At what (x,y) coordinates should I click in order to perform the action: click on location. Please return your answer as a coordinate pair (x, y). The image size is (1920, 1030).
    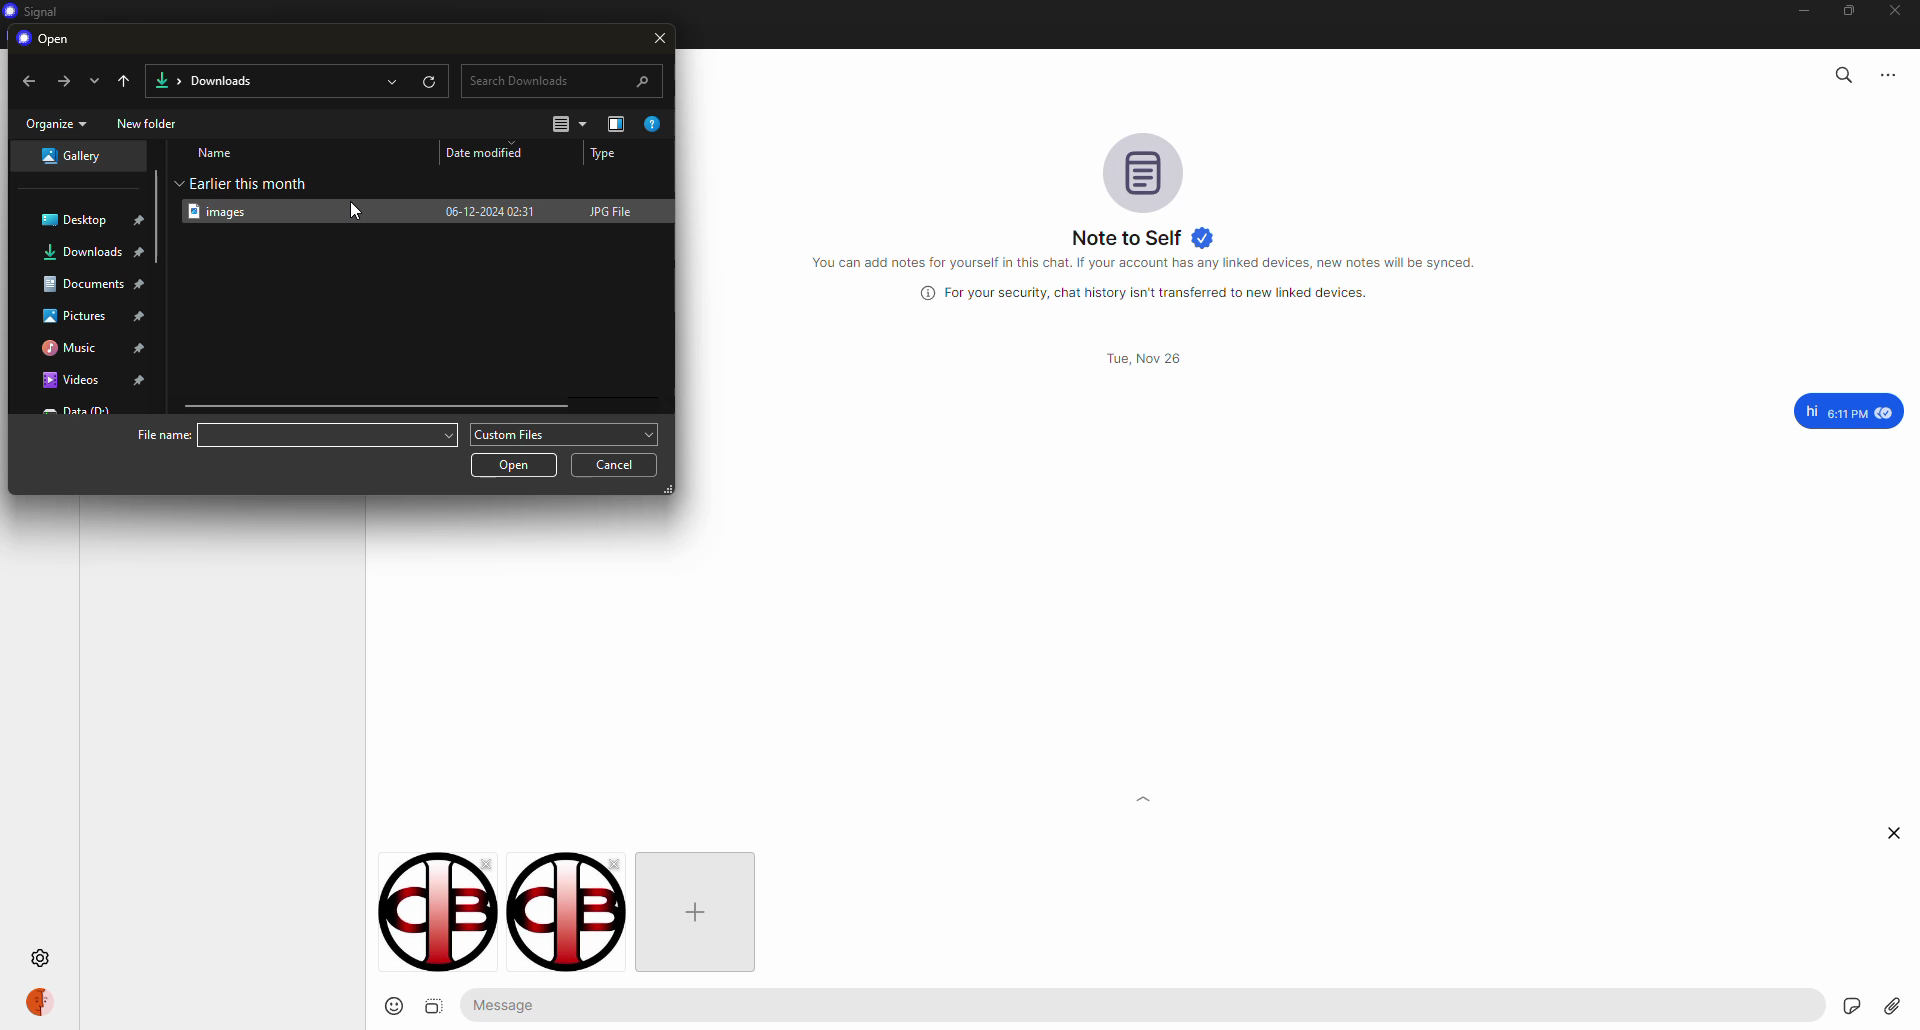
    Looking at the image, I should click on (82, 251).